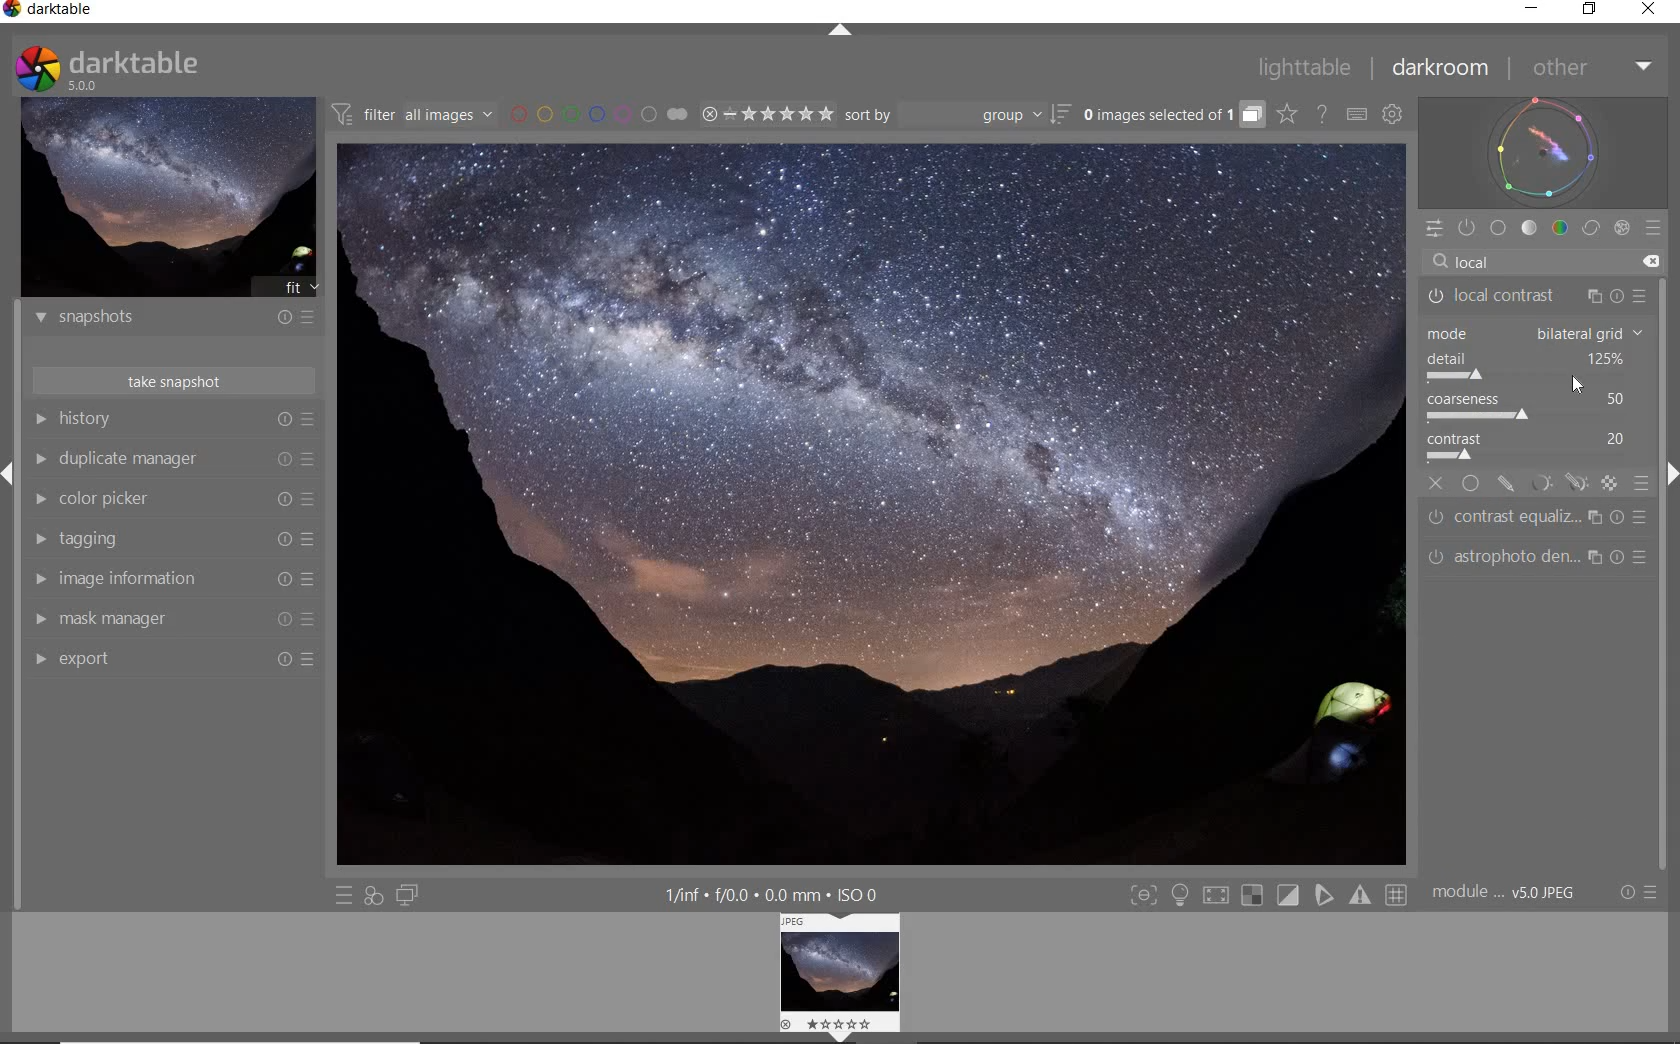  I want to click on COLOR PICKER, so click(38, 497).